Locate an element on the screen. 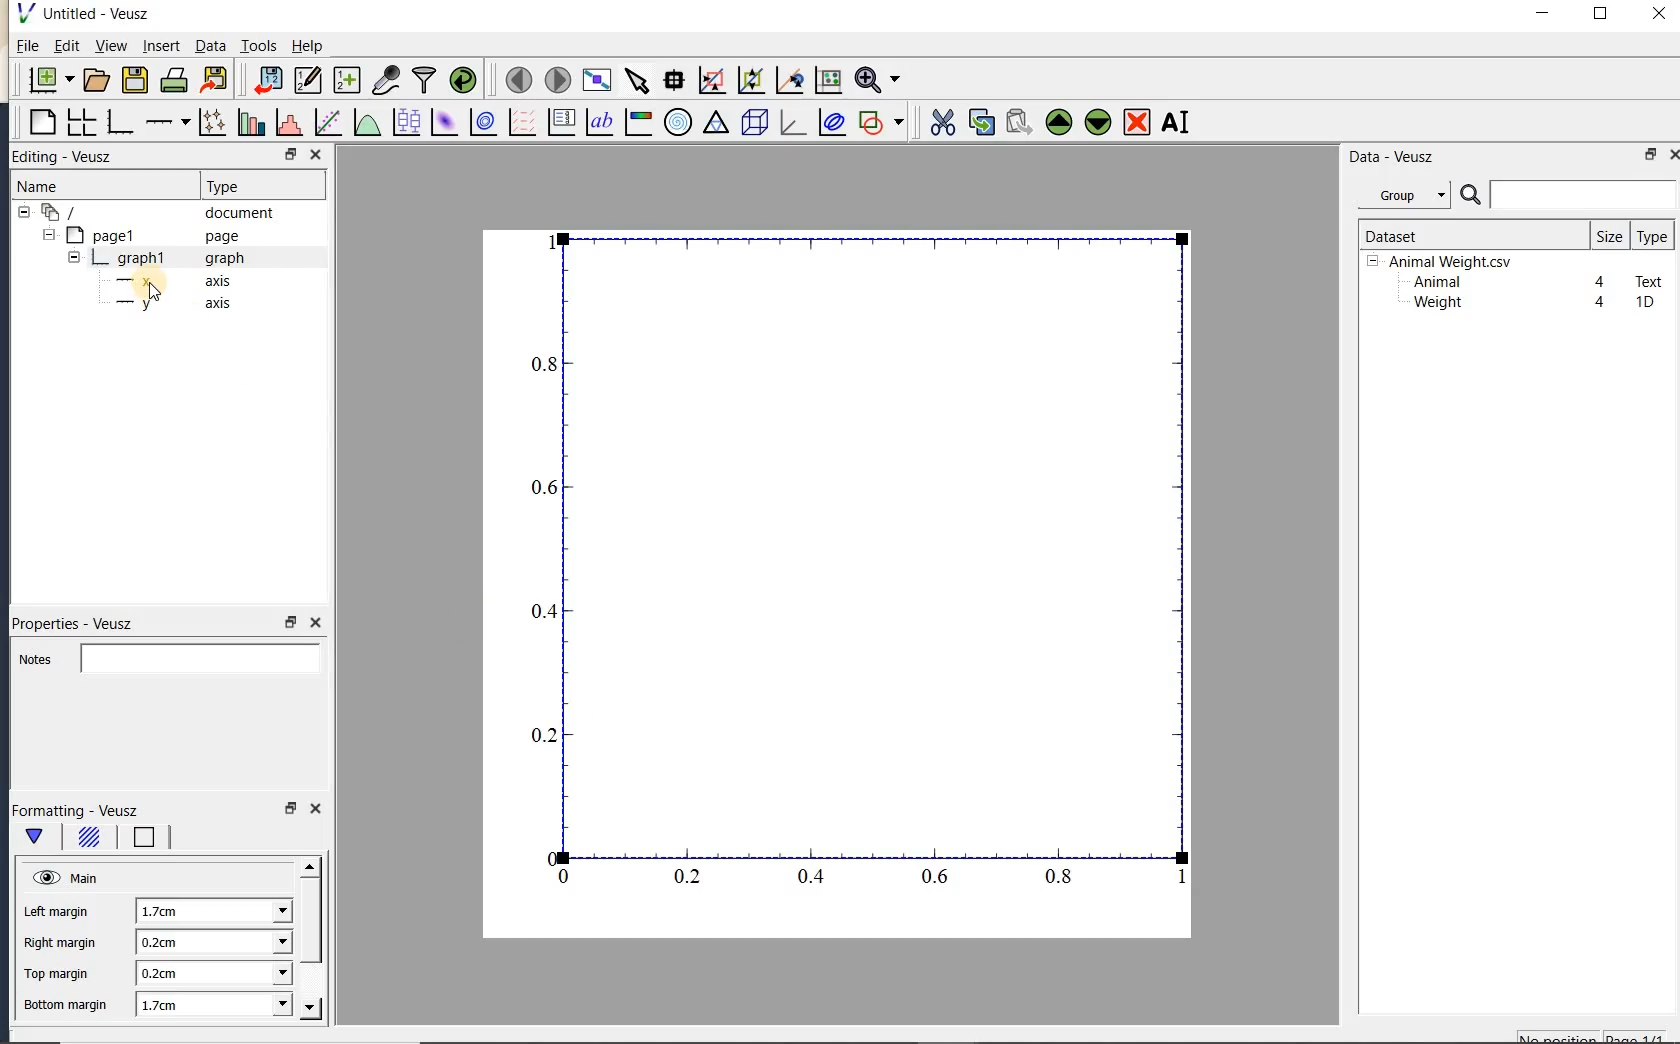 The width and height of the screenshot is (1680, 1044). type is located at coordinates (1651, 236).